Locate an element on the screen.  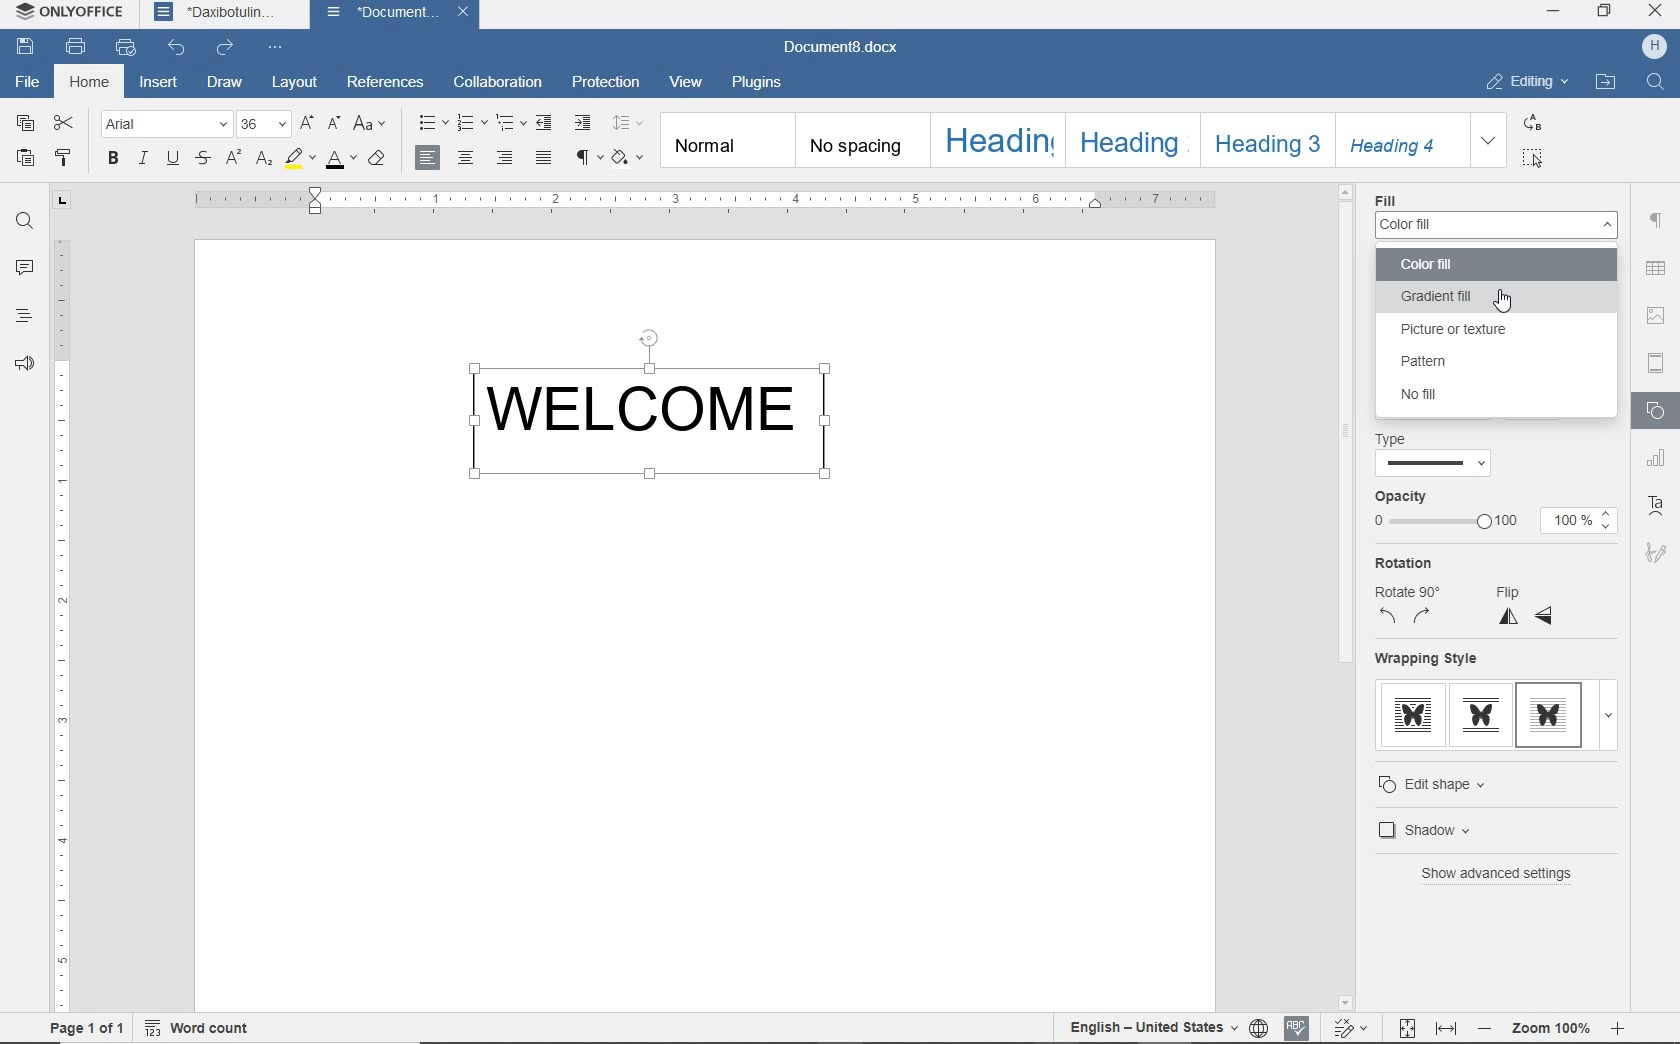
EXPAND is located at coordinates (1490, 139).